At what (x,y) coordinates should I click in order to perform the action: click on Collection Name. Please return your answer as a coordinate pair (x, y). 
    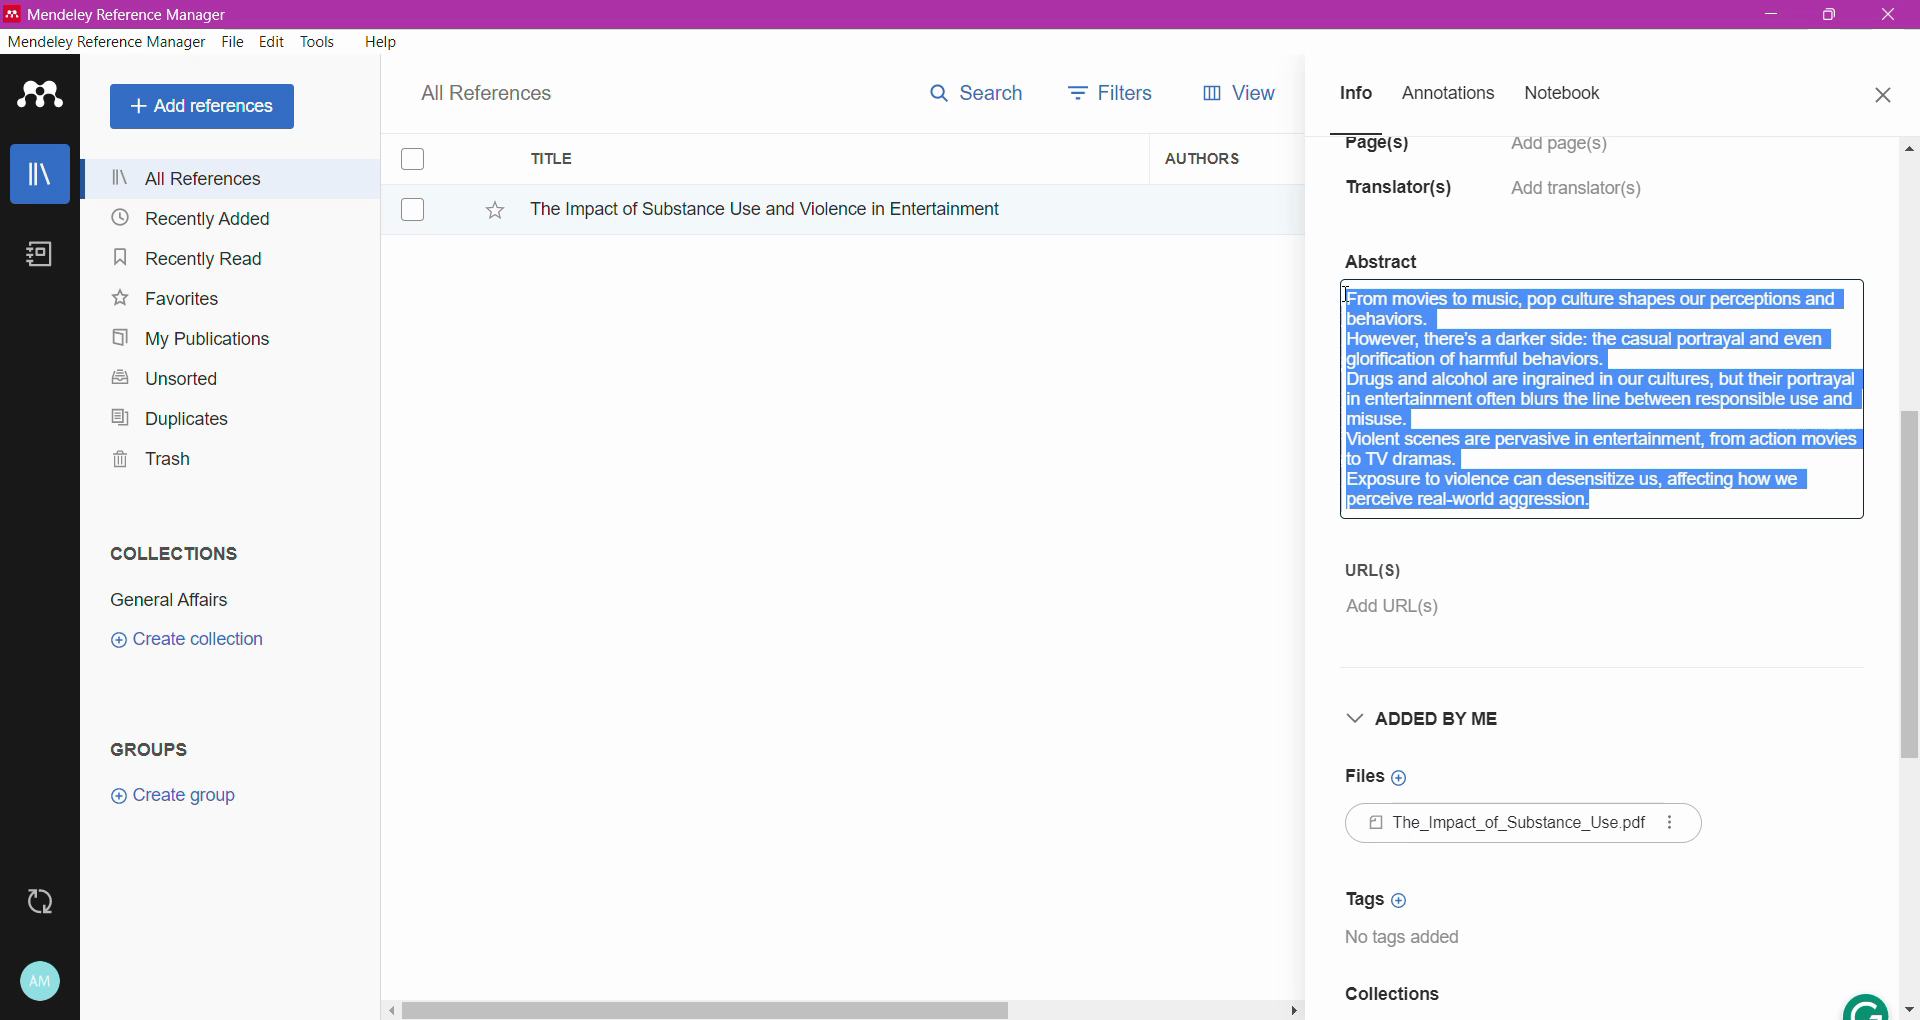
    Looking at the image, I should click on (166, 600).